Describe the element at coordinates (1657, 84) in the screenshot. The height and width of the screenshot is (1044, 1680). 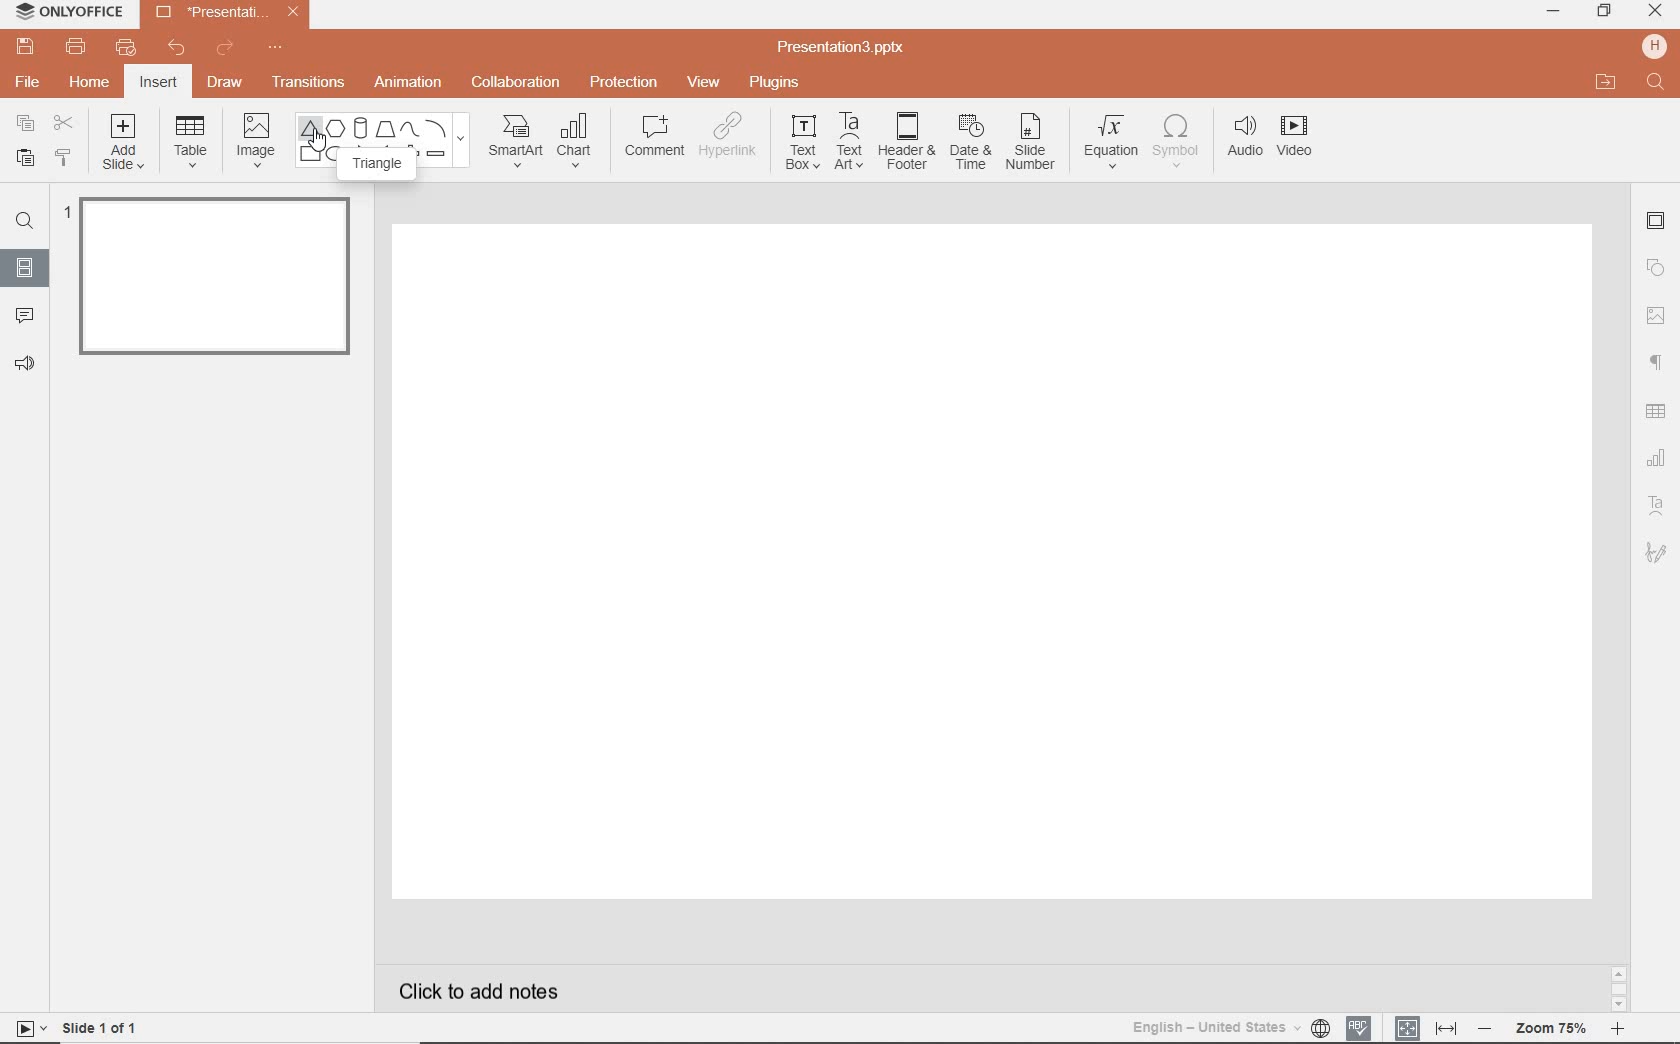
I see `FIND` at that location.